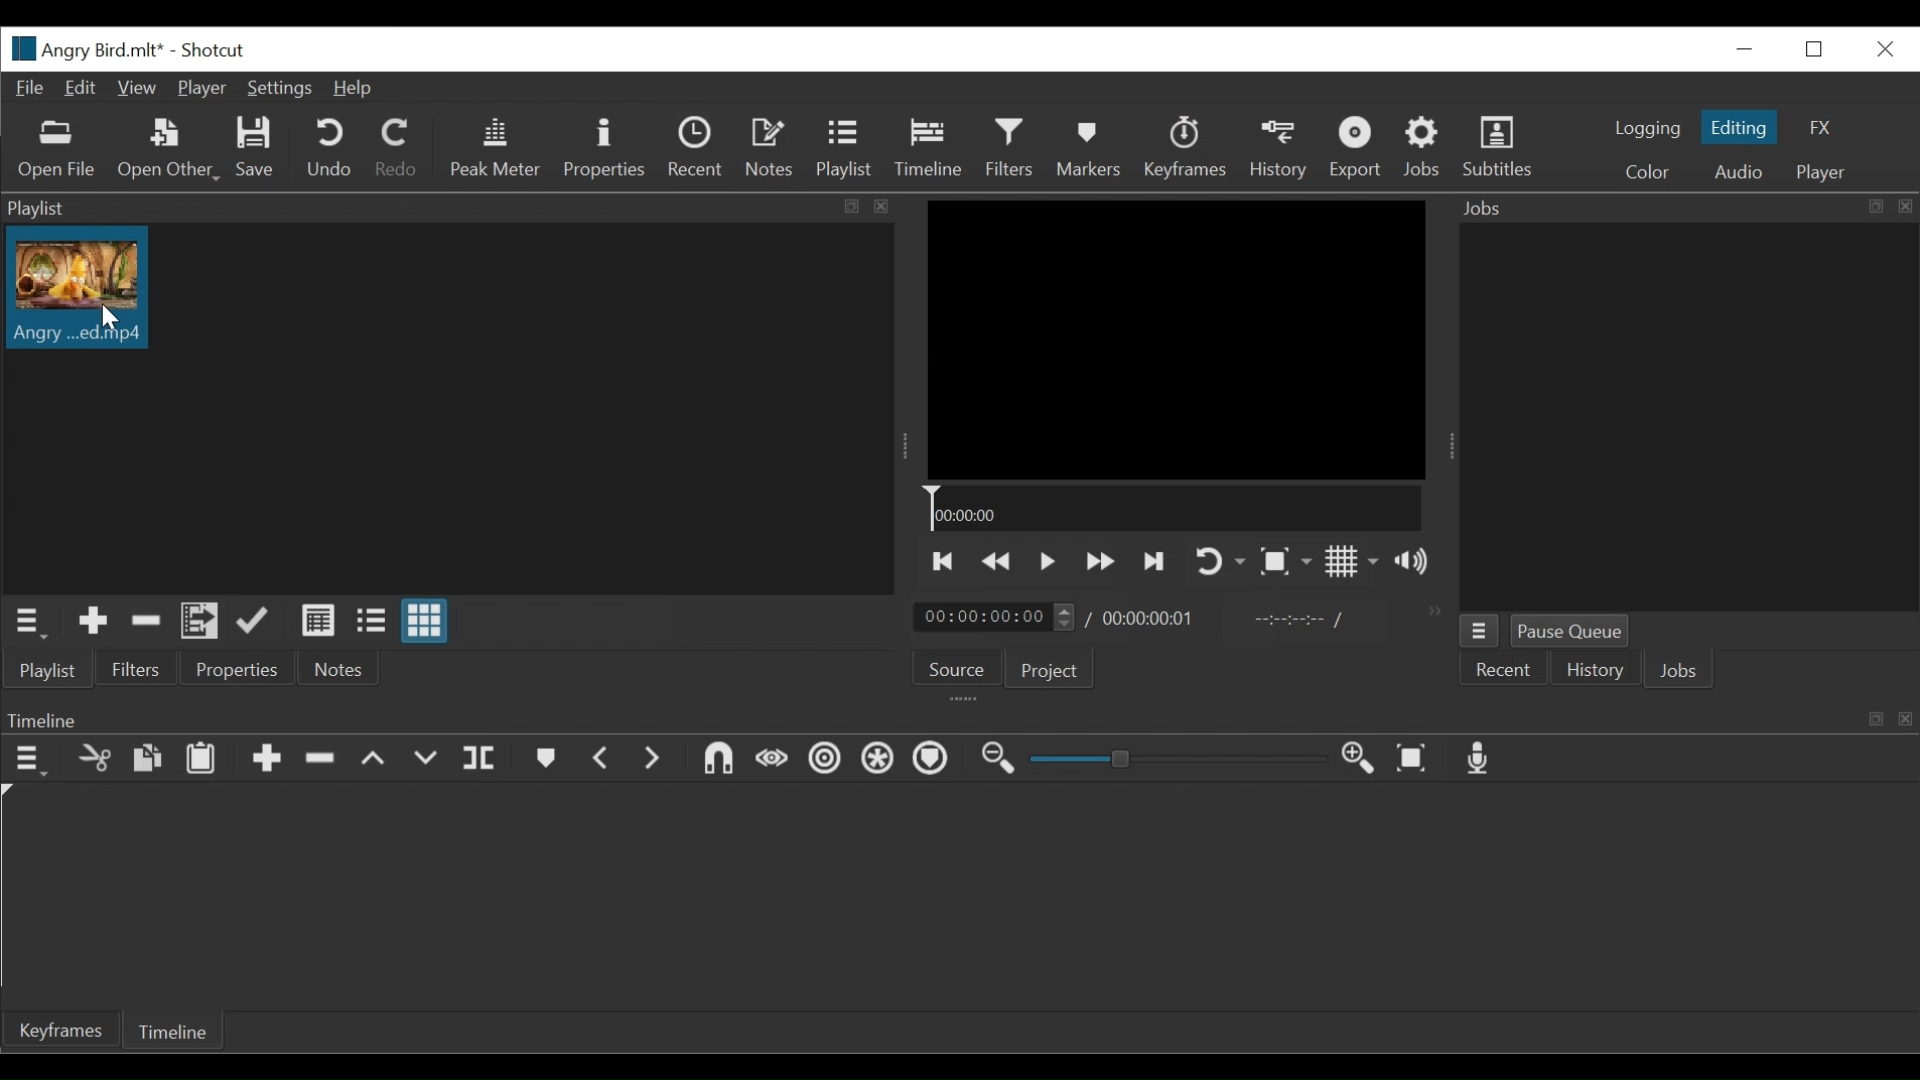  I want to click on Edit, so click(81, 88).